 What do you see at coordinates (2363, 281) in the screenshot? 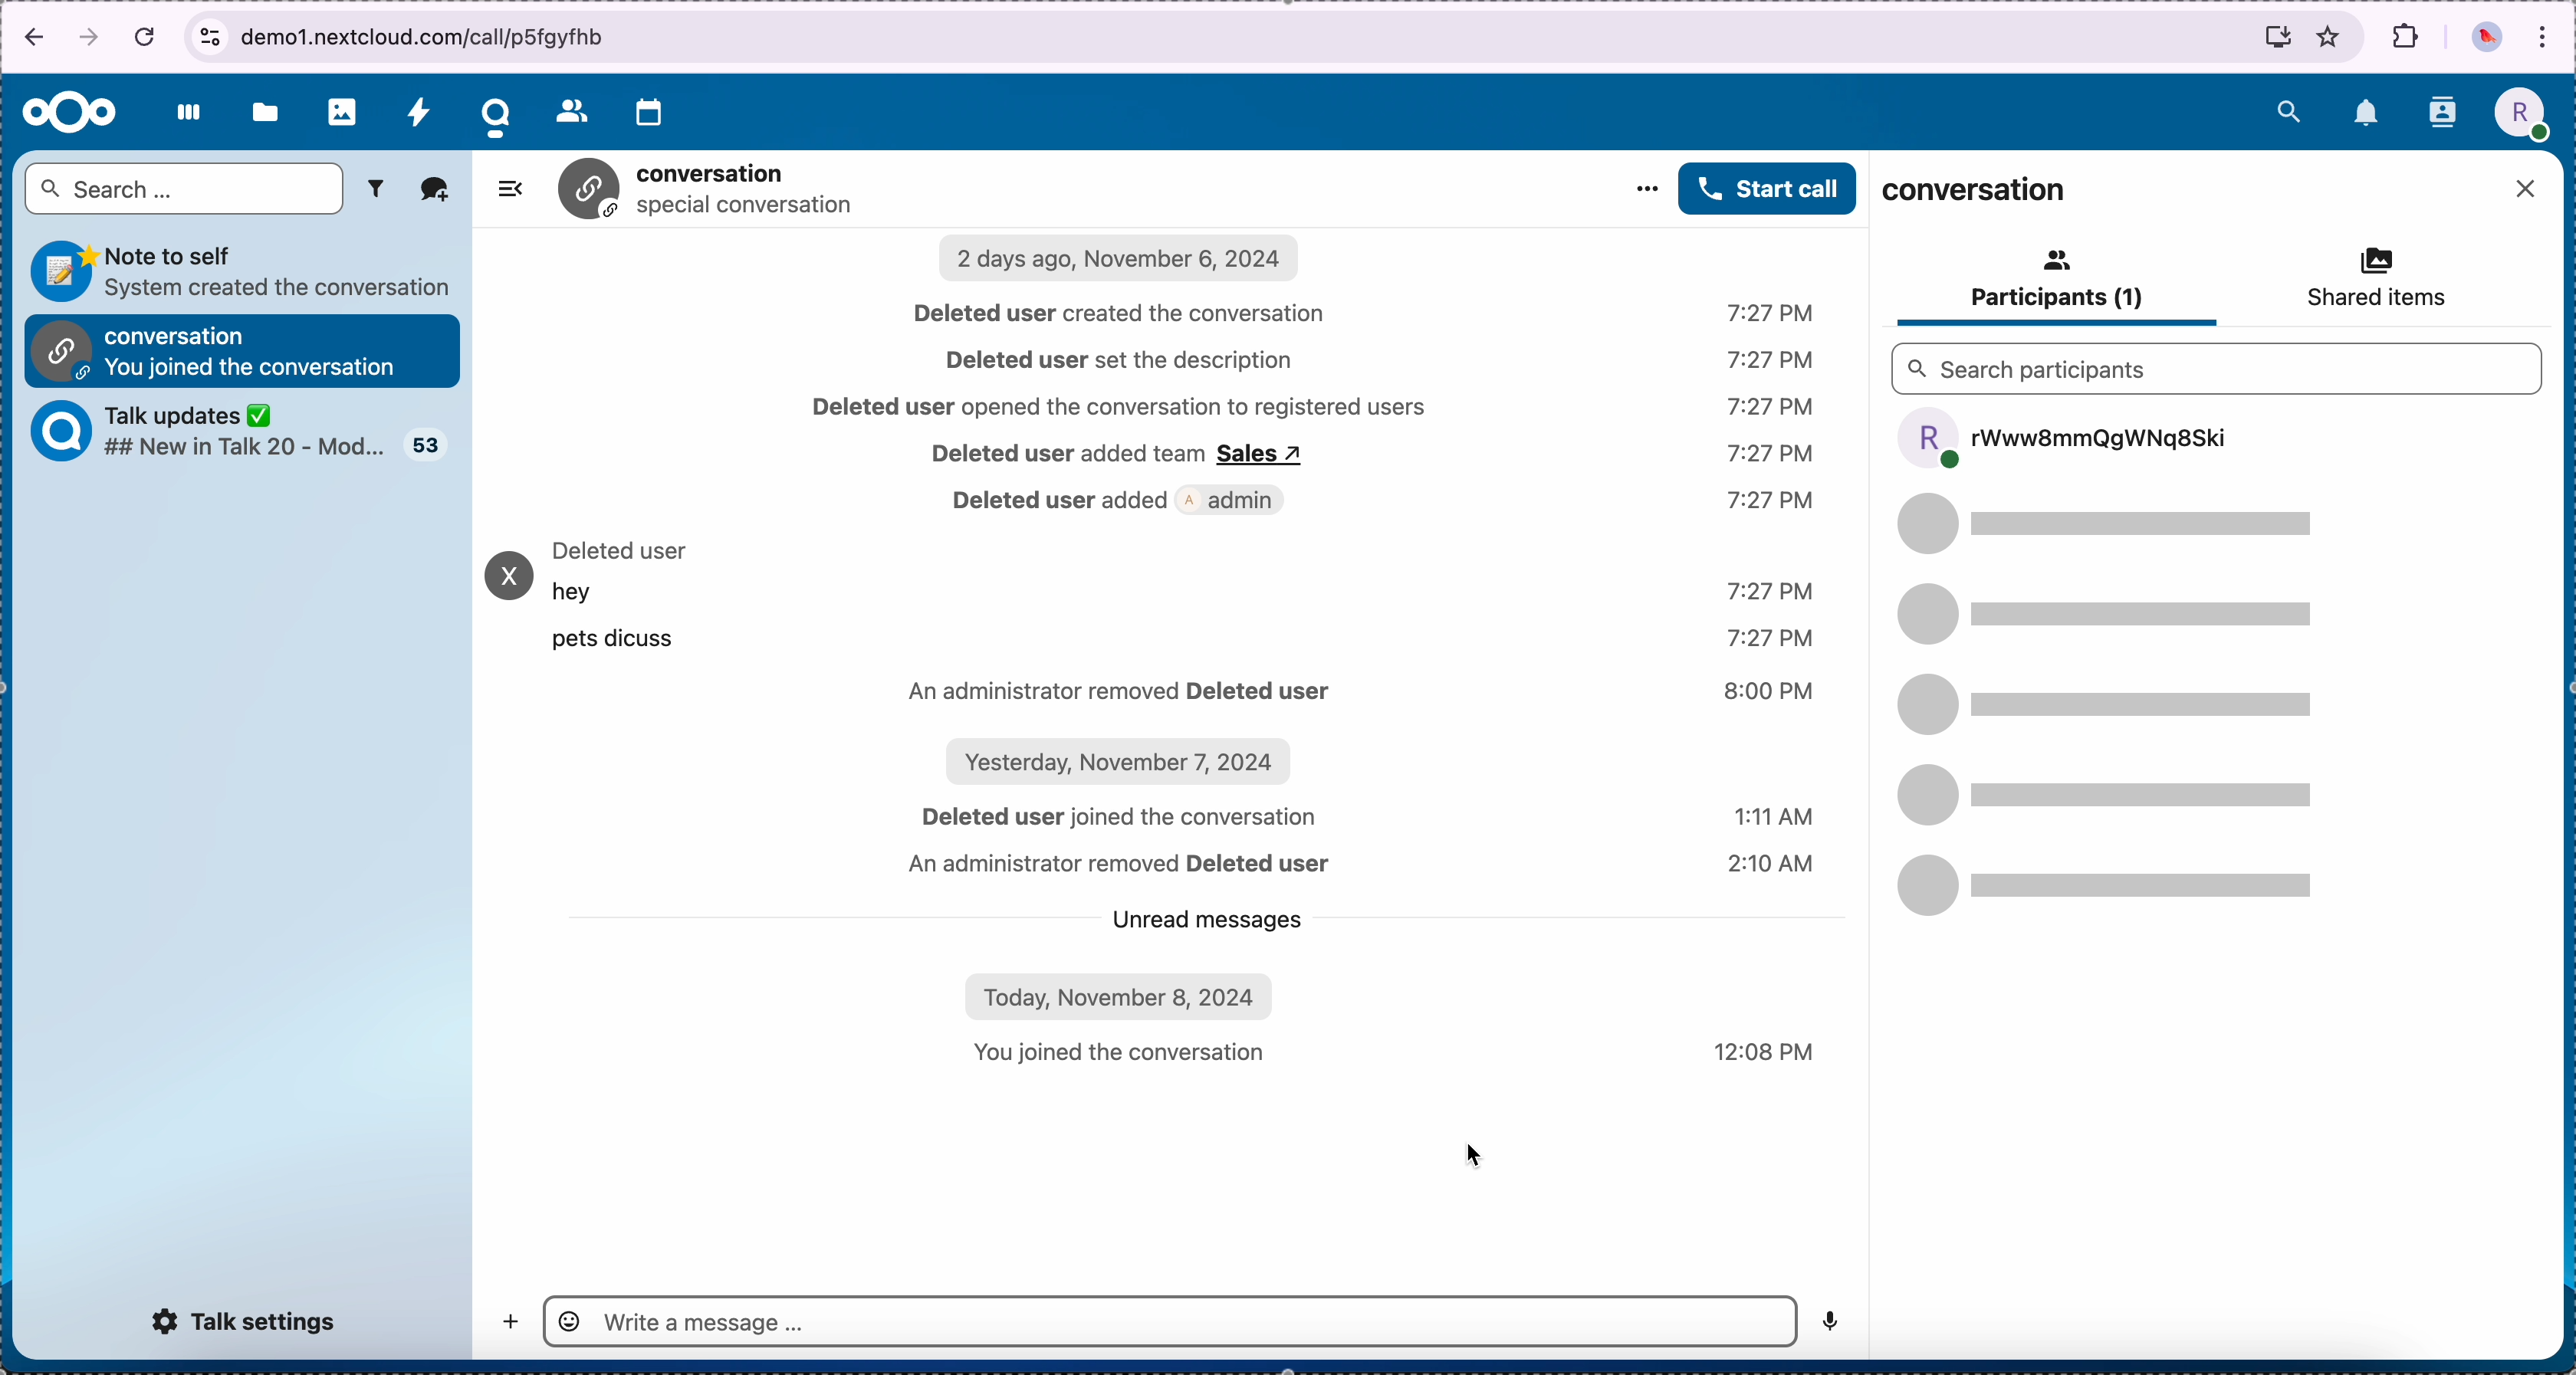
I see `shared items` at bounding box center [2363, 281].